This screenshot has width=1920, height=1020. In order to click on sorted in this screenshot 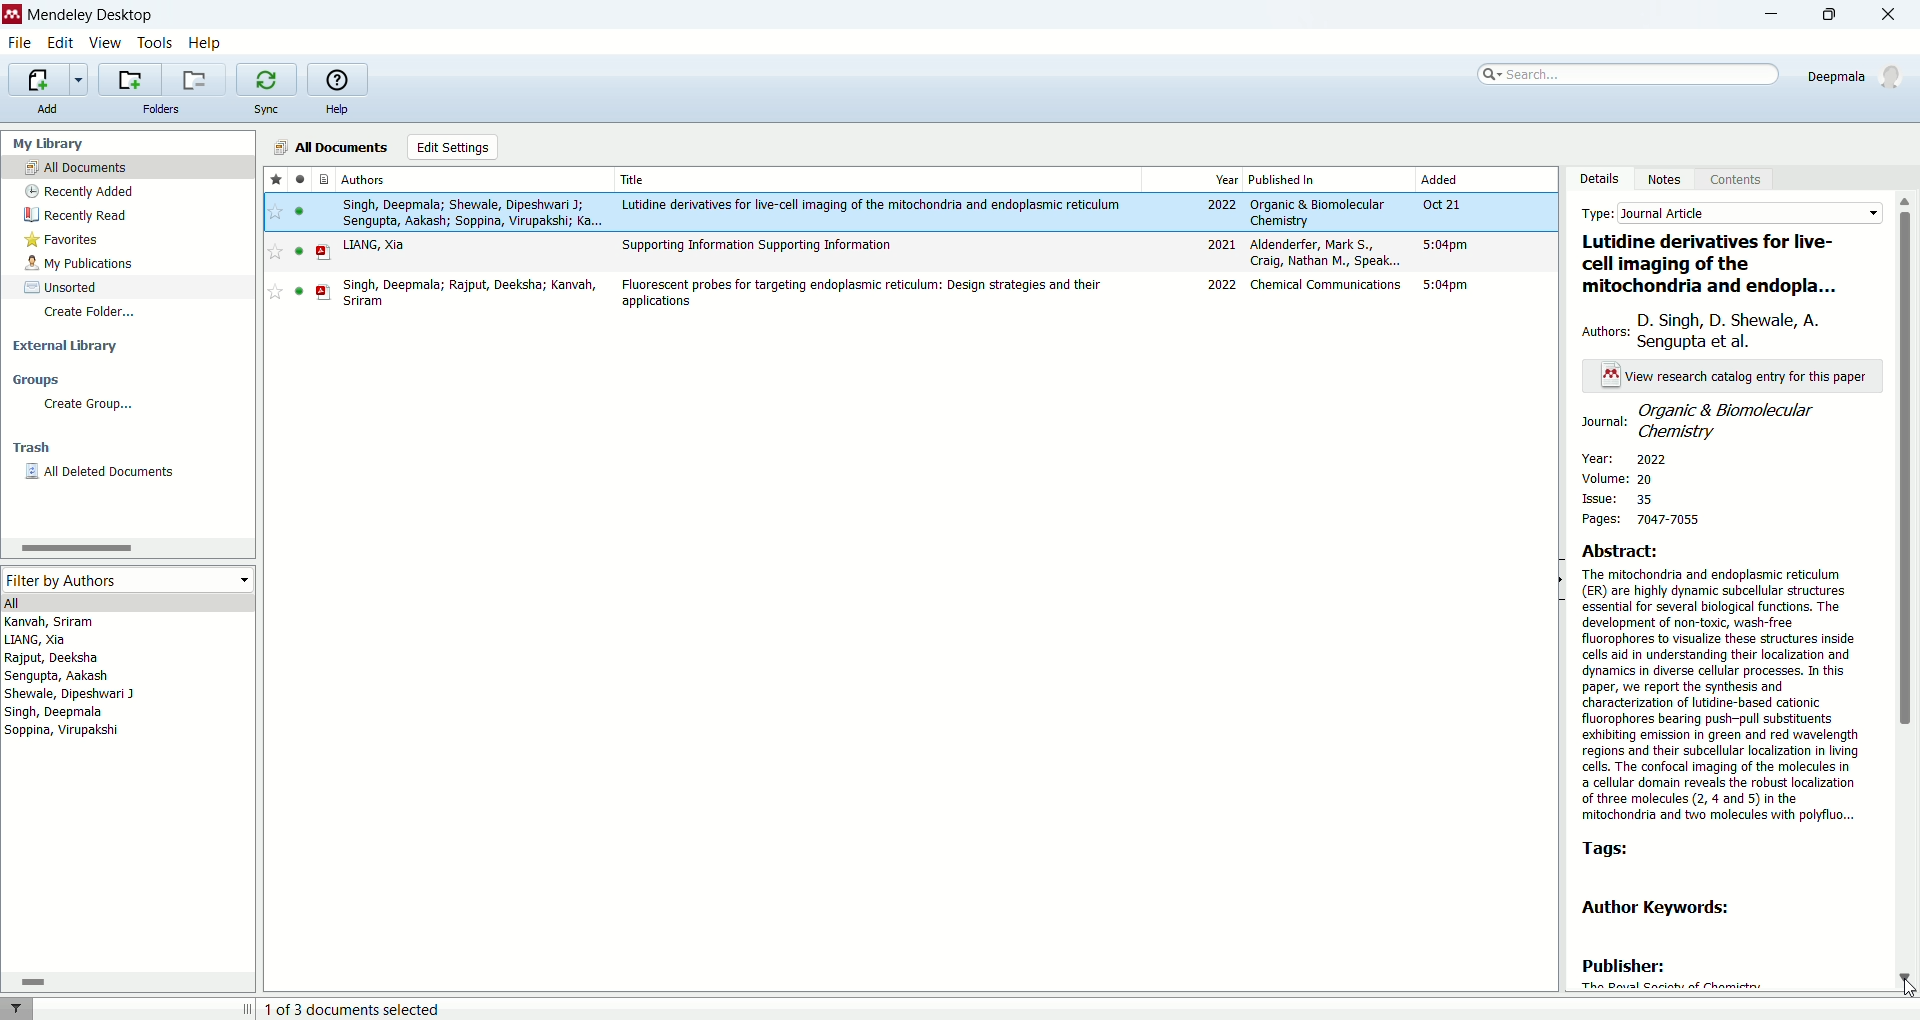, I will do `click(62, 287)`.